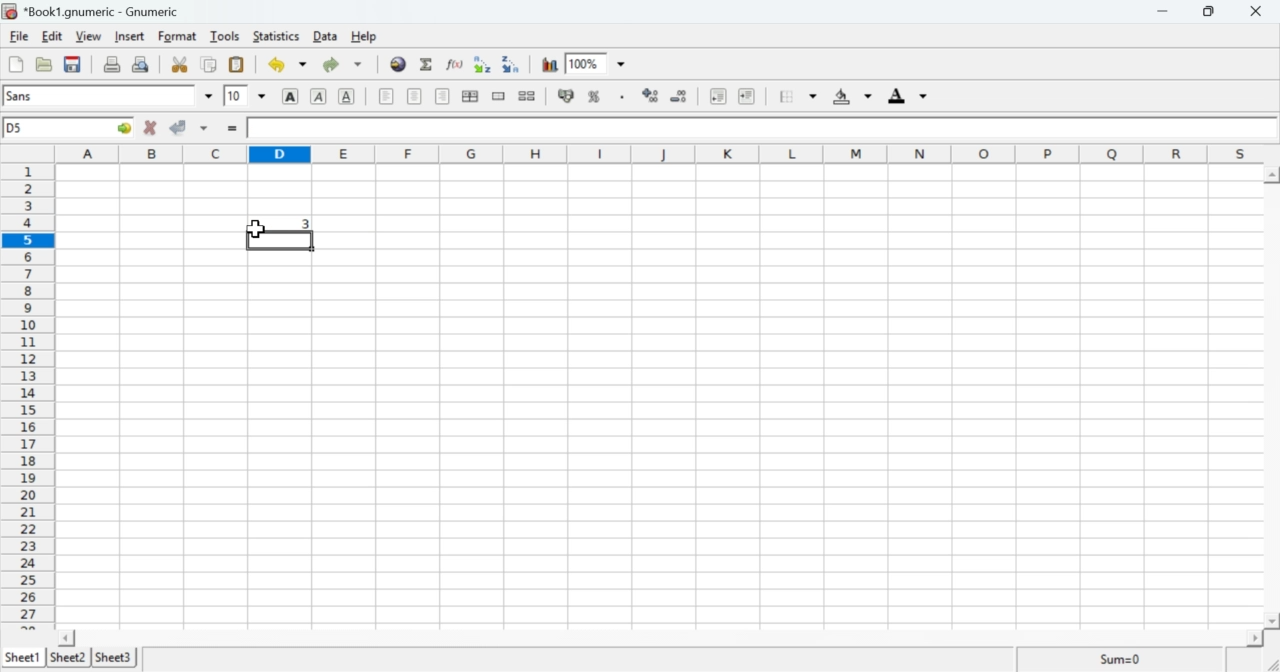 Image resolution: width=1280 pixels, height=672 pixels. What do you see at coordinates (346, 64) in the screenshot?
I see `Redo` at bounding box center [346, 64].